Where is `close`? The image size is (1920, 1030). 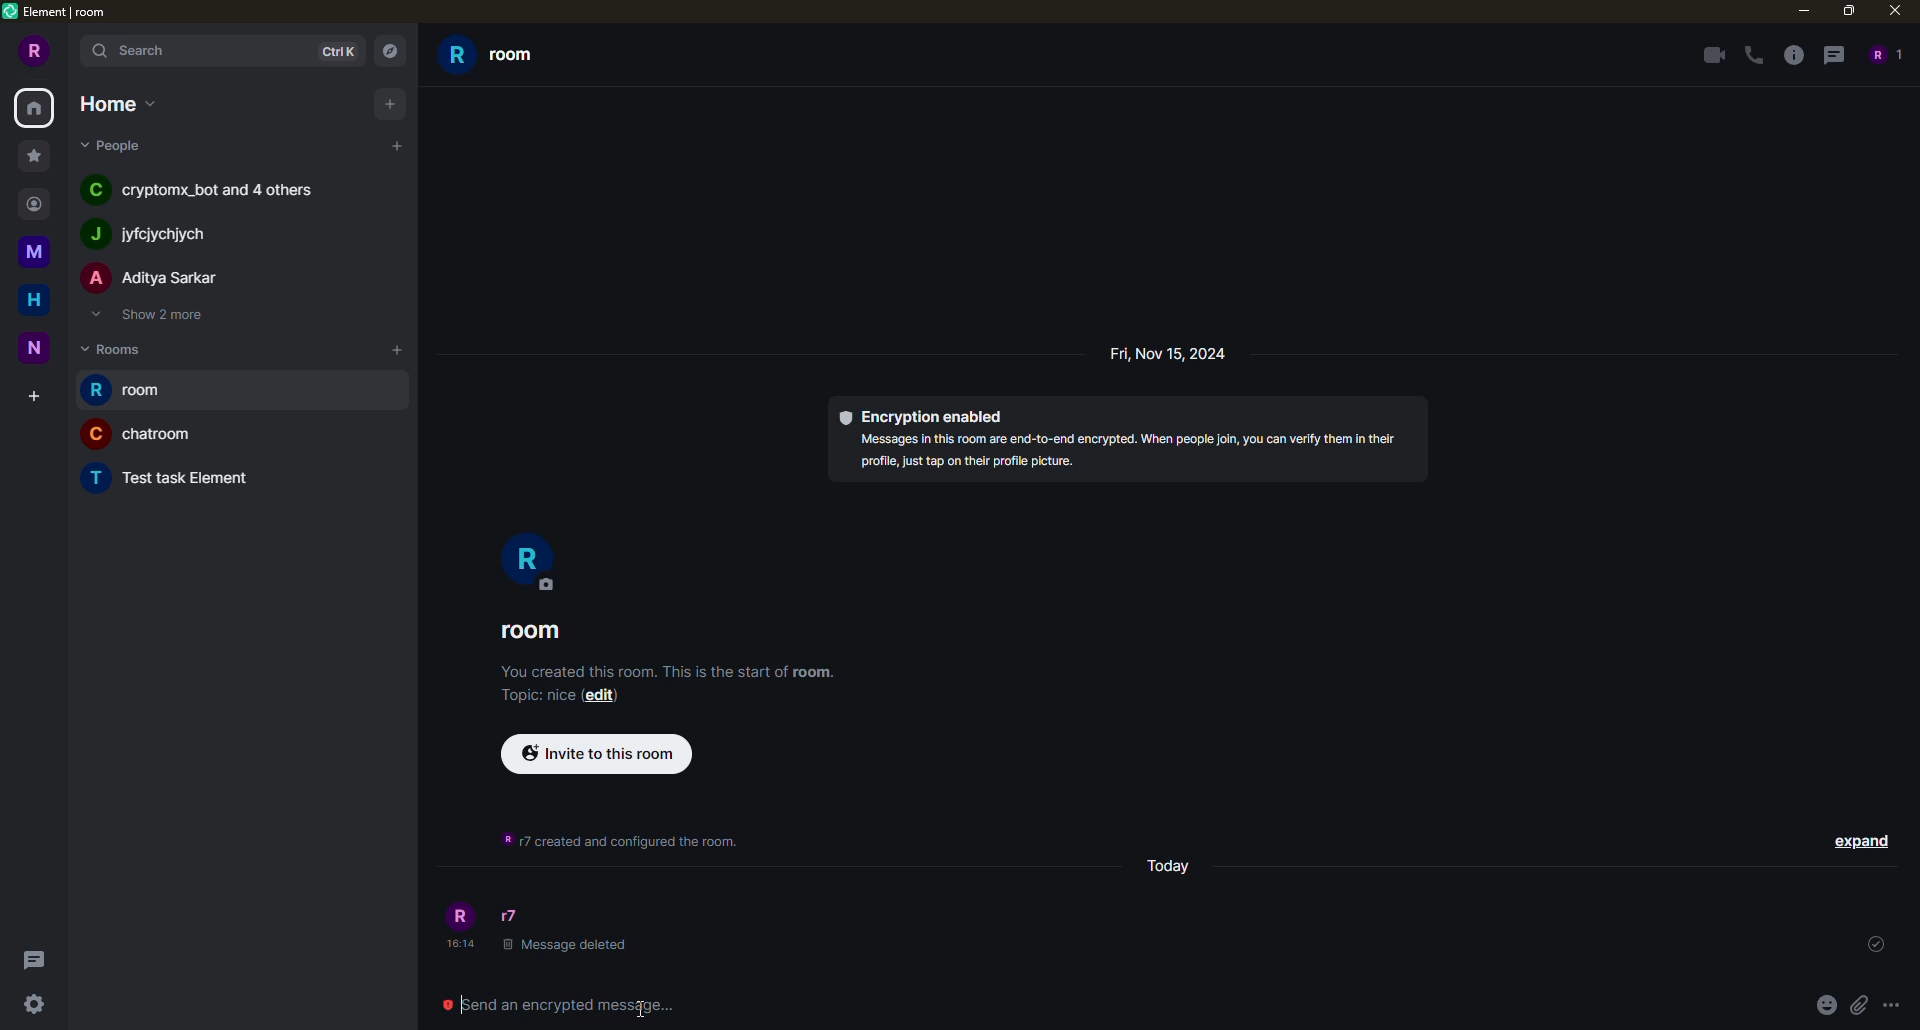 close is located at coordinates (1893, 12).